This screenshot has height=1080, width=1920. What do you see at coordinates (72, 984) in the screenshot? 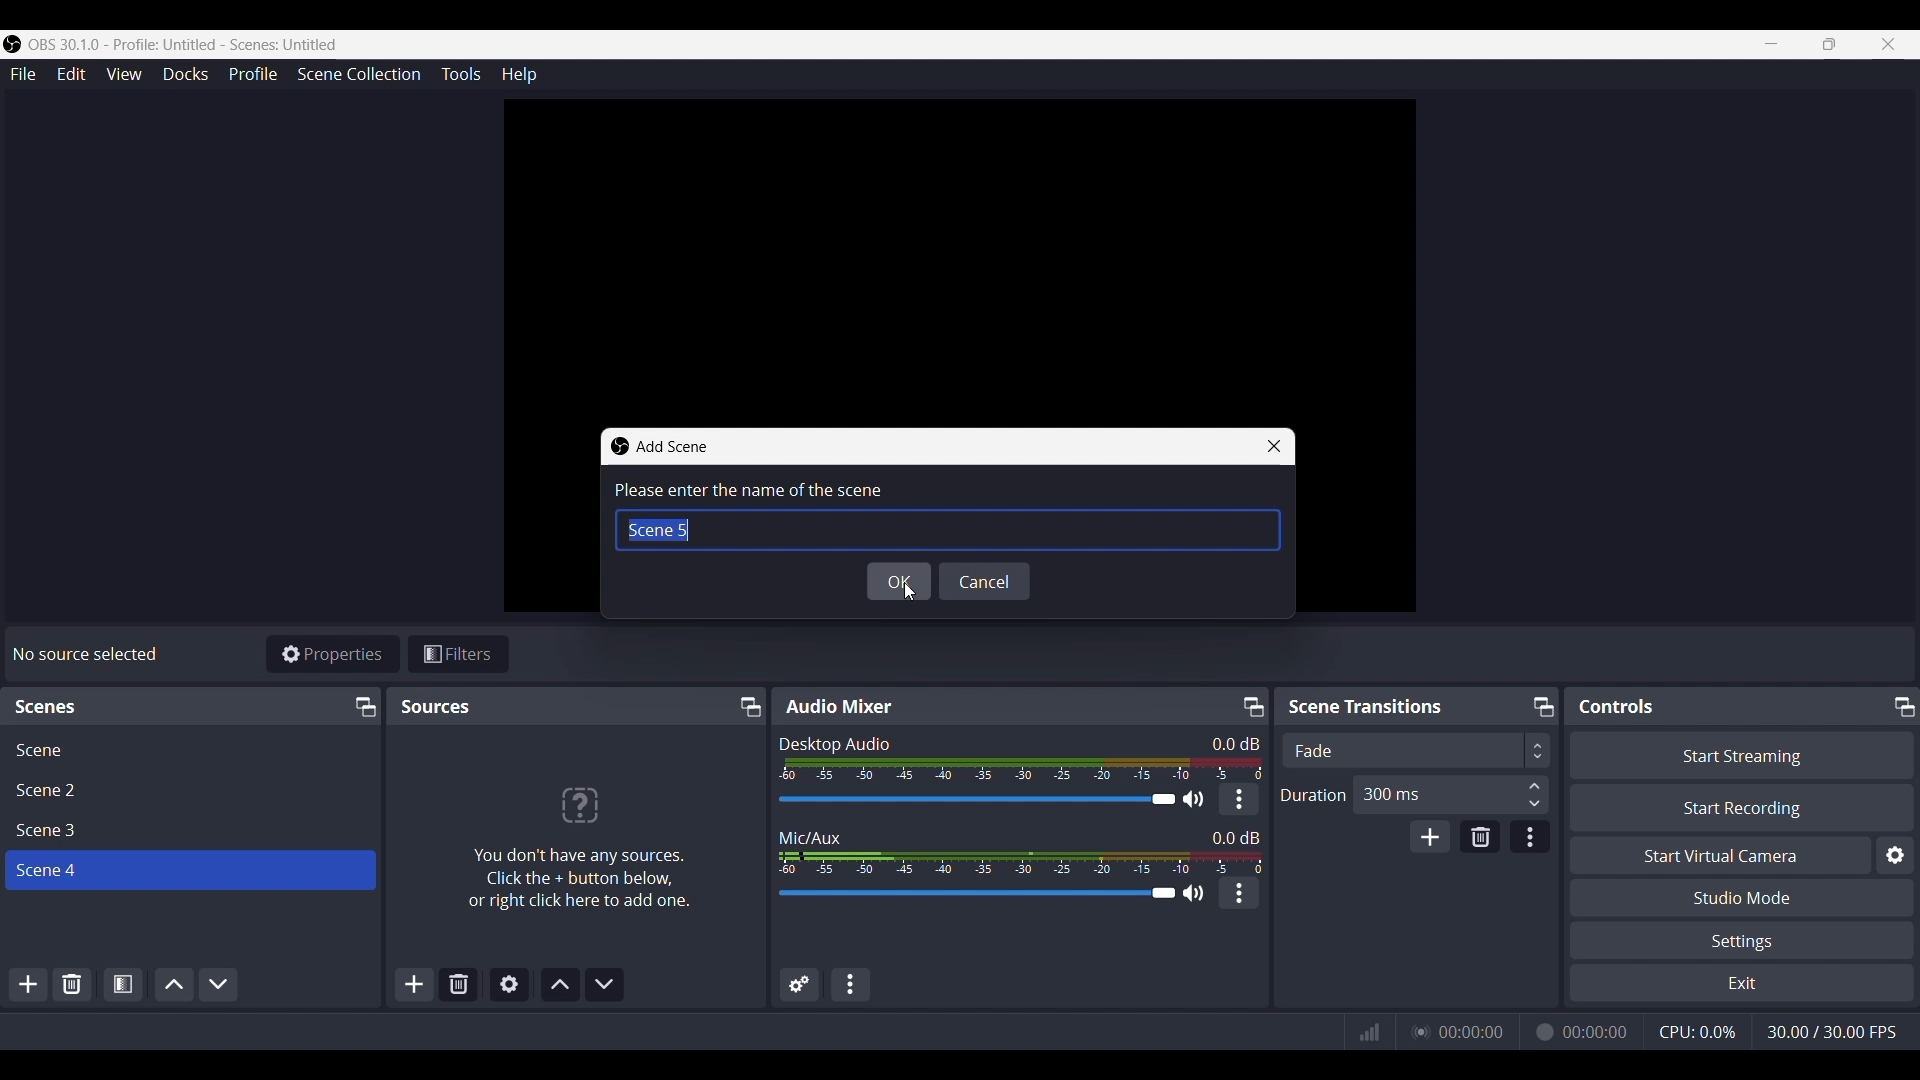
I see `Remove selected scene` at bounding box center [72, 984].